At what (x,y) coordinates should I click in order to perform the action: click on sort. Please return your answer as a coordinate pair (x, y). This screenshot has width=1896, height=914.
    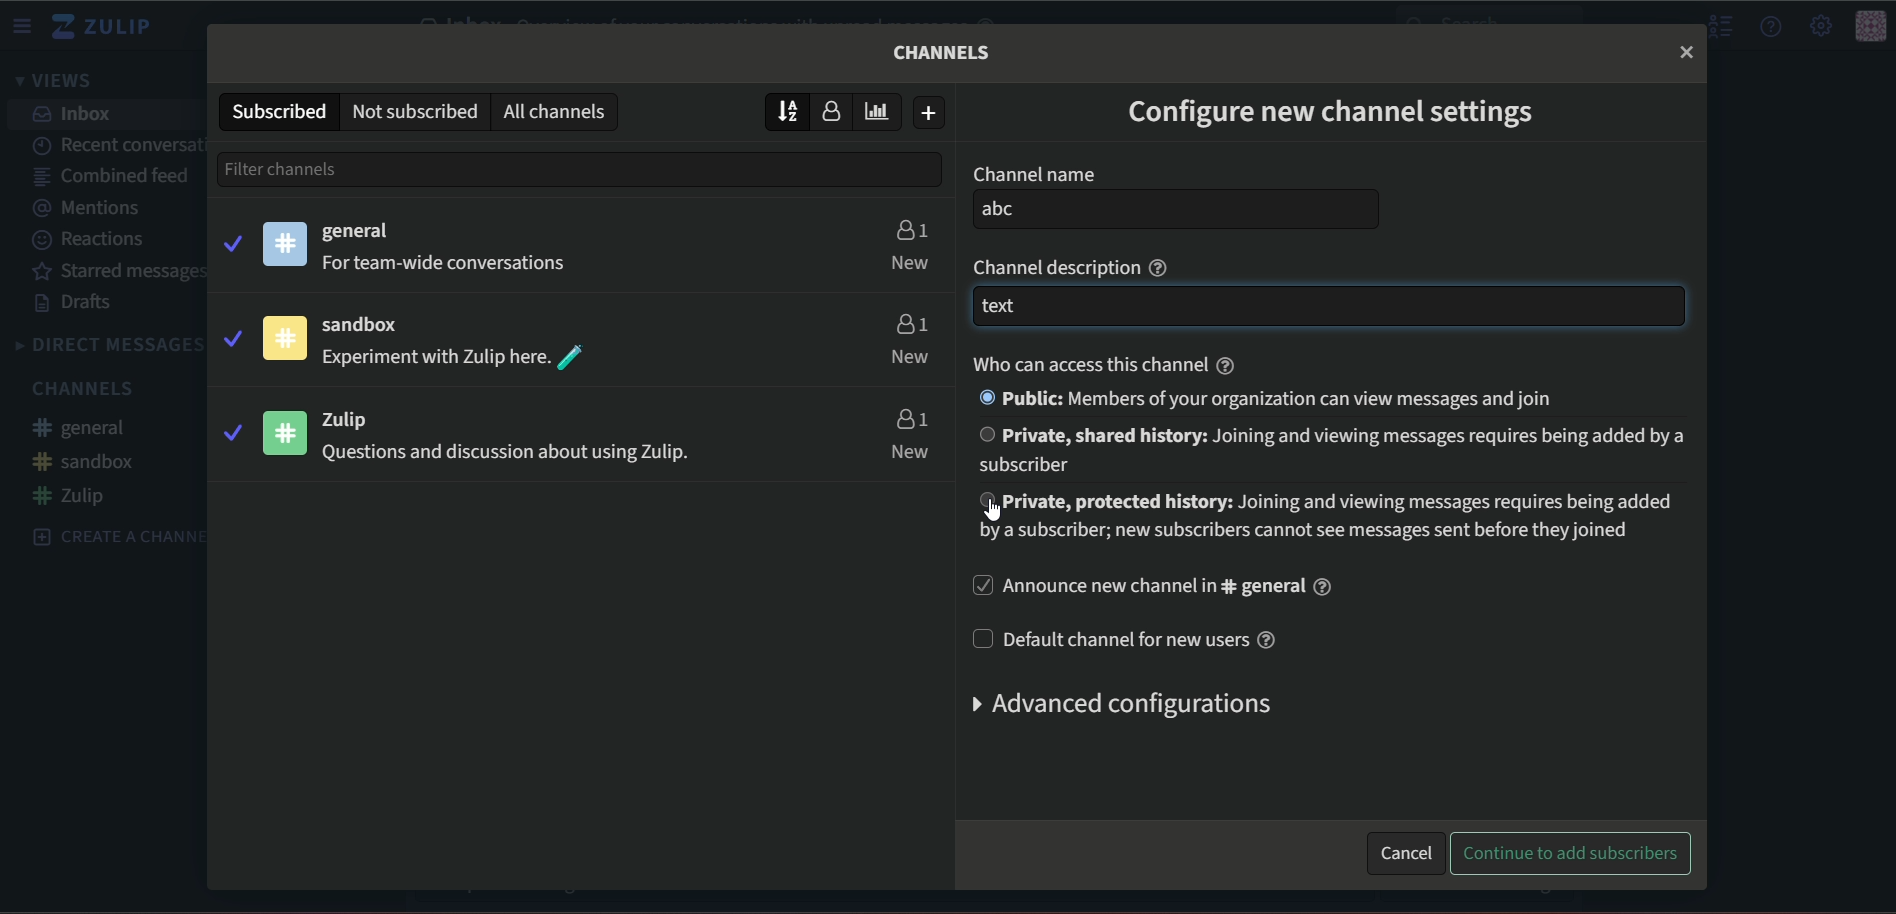
    Looking at the image, I should click on (788, 110).